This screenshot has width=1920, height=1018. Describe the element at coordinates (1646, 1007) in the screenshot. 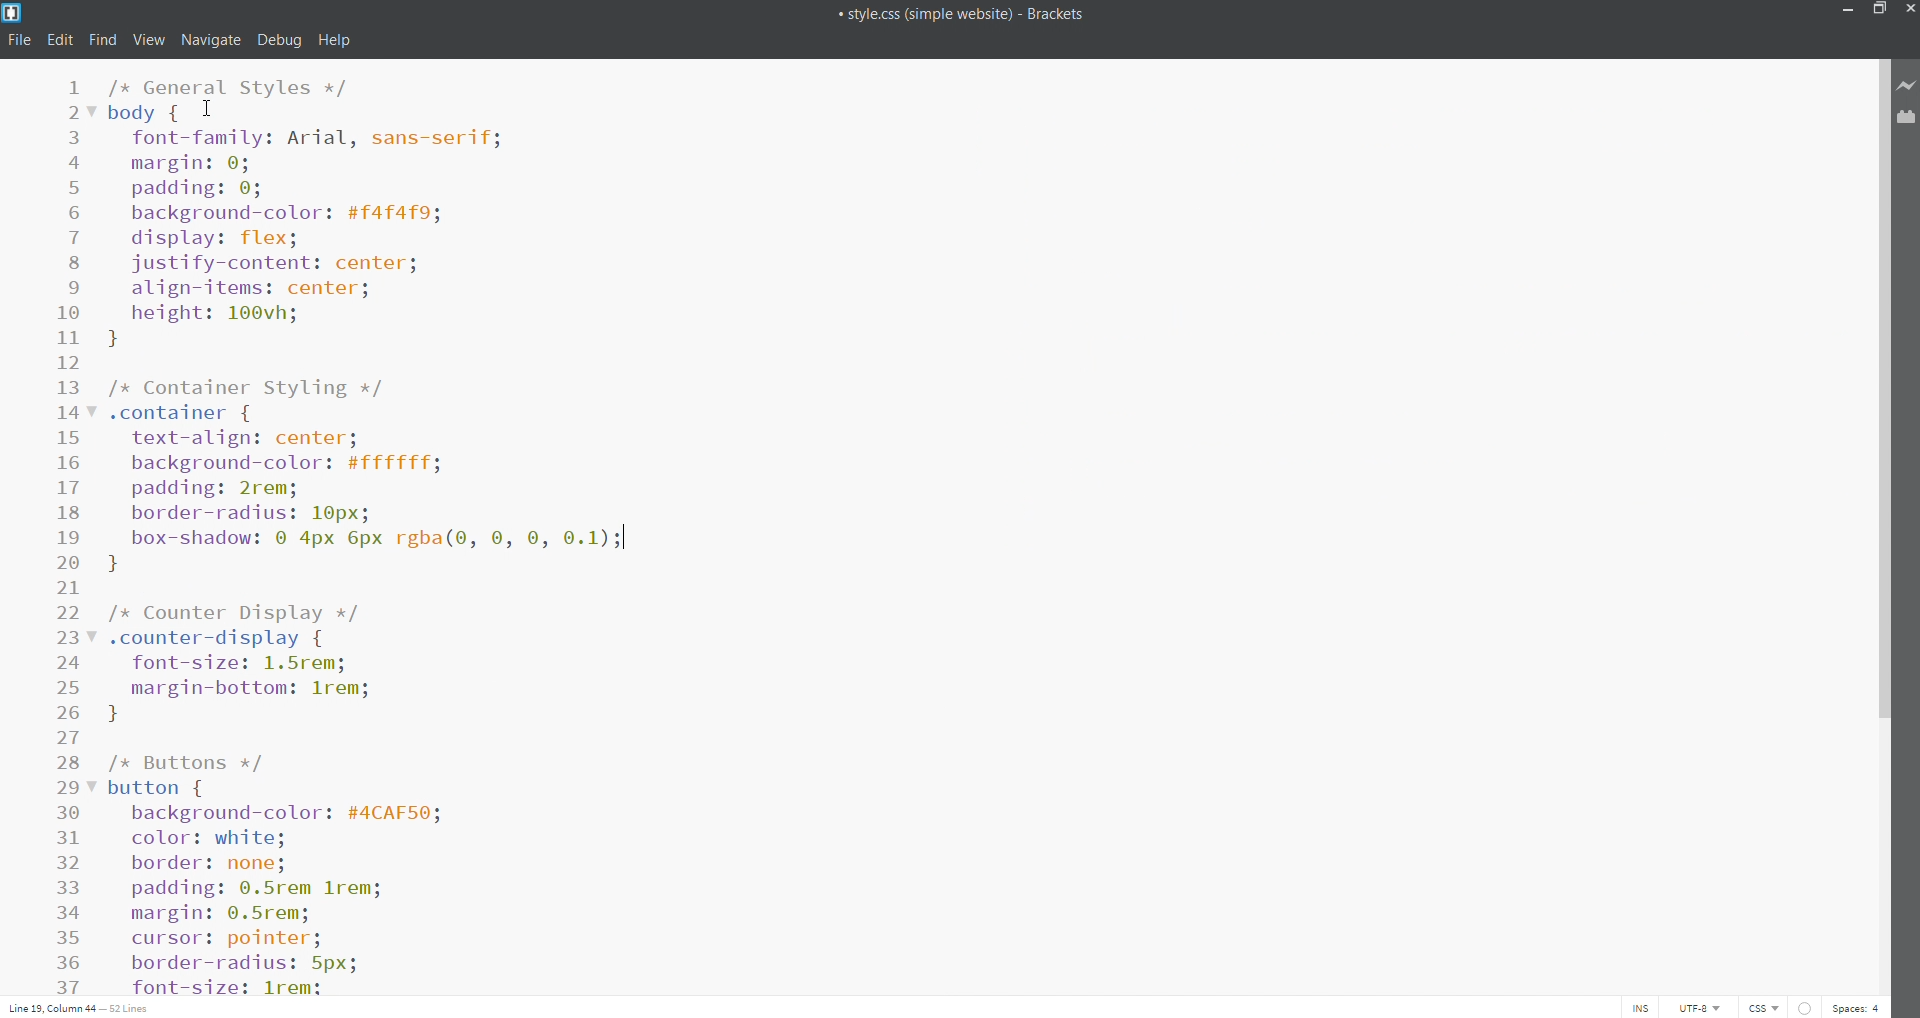

I see `toggle cursor` at that location.